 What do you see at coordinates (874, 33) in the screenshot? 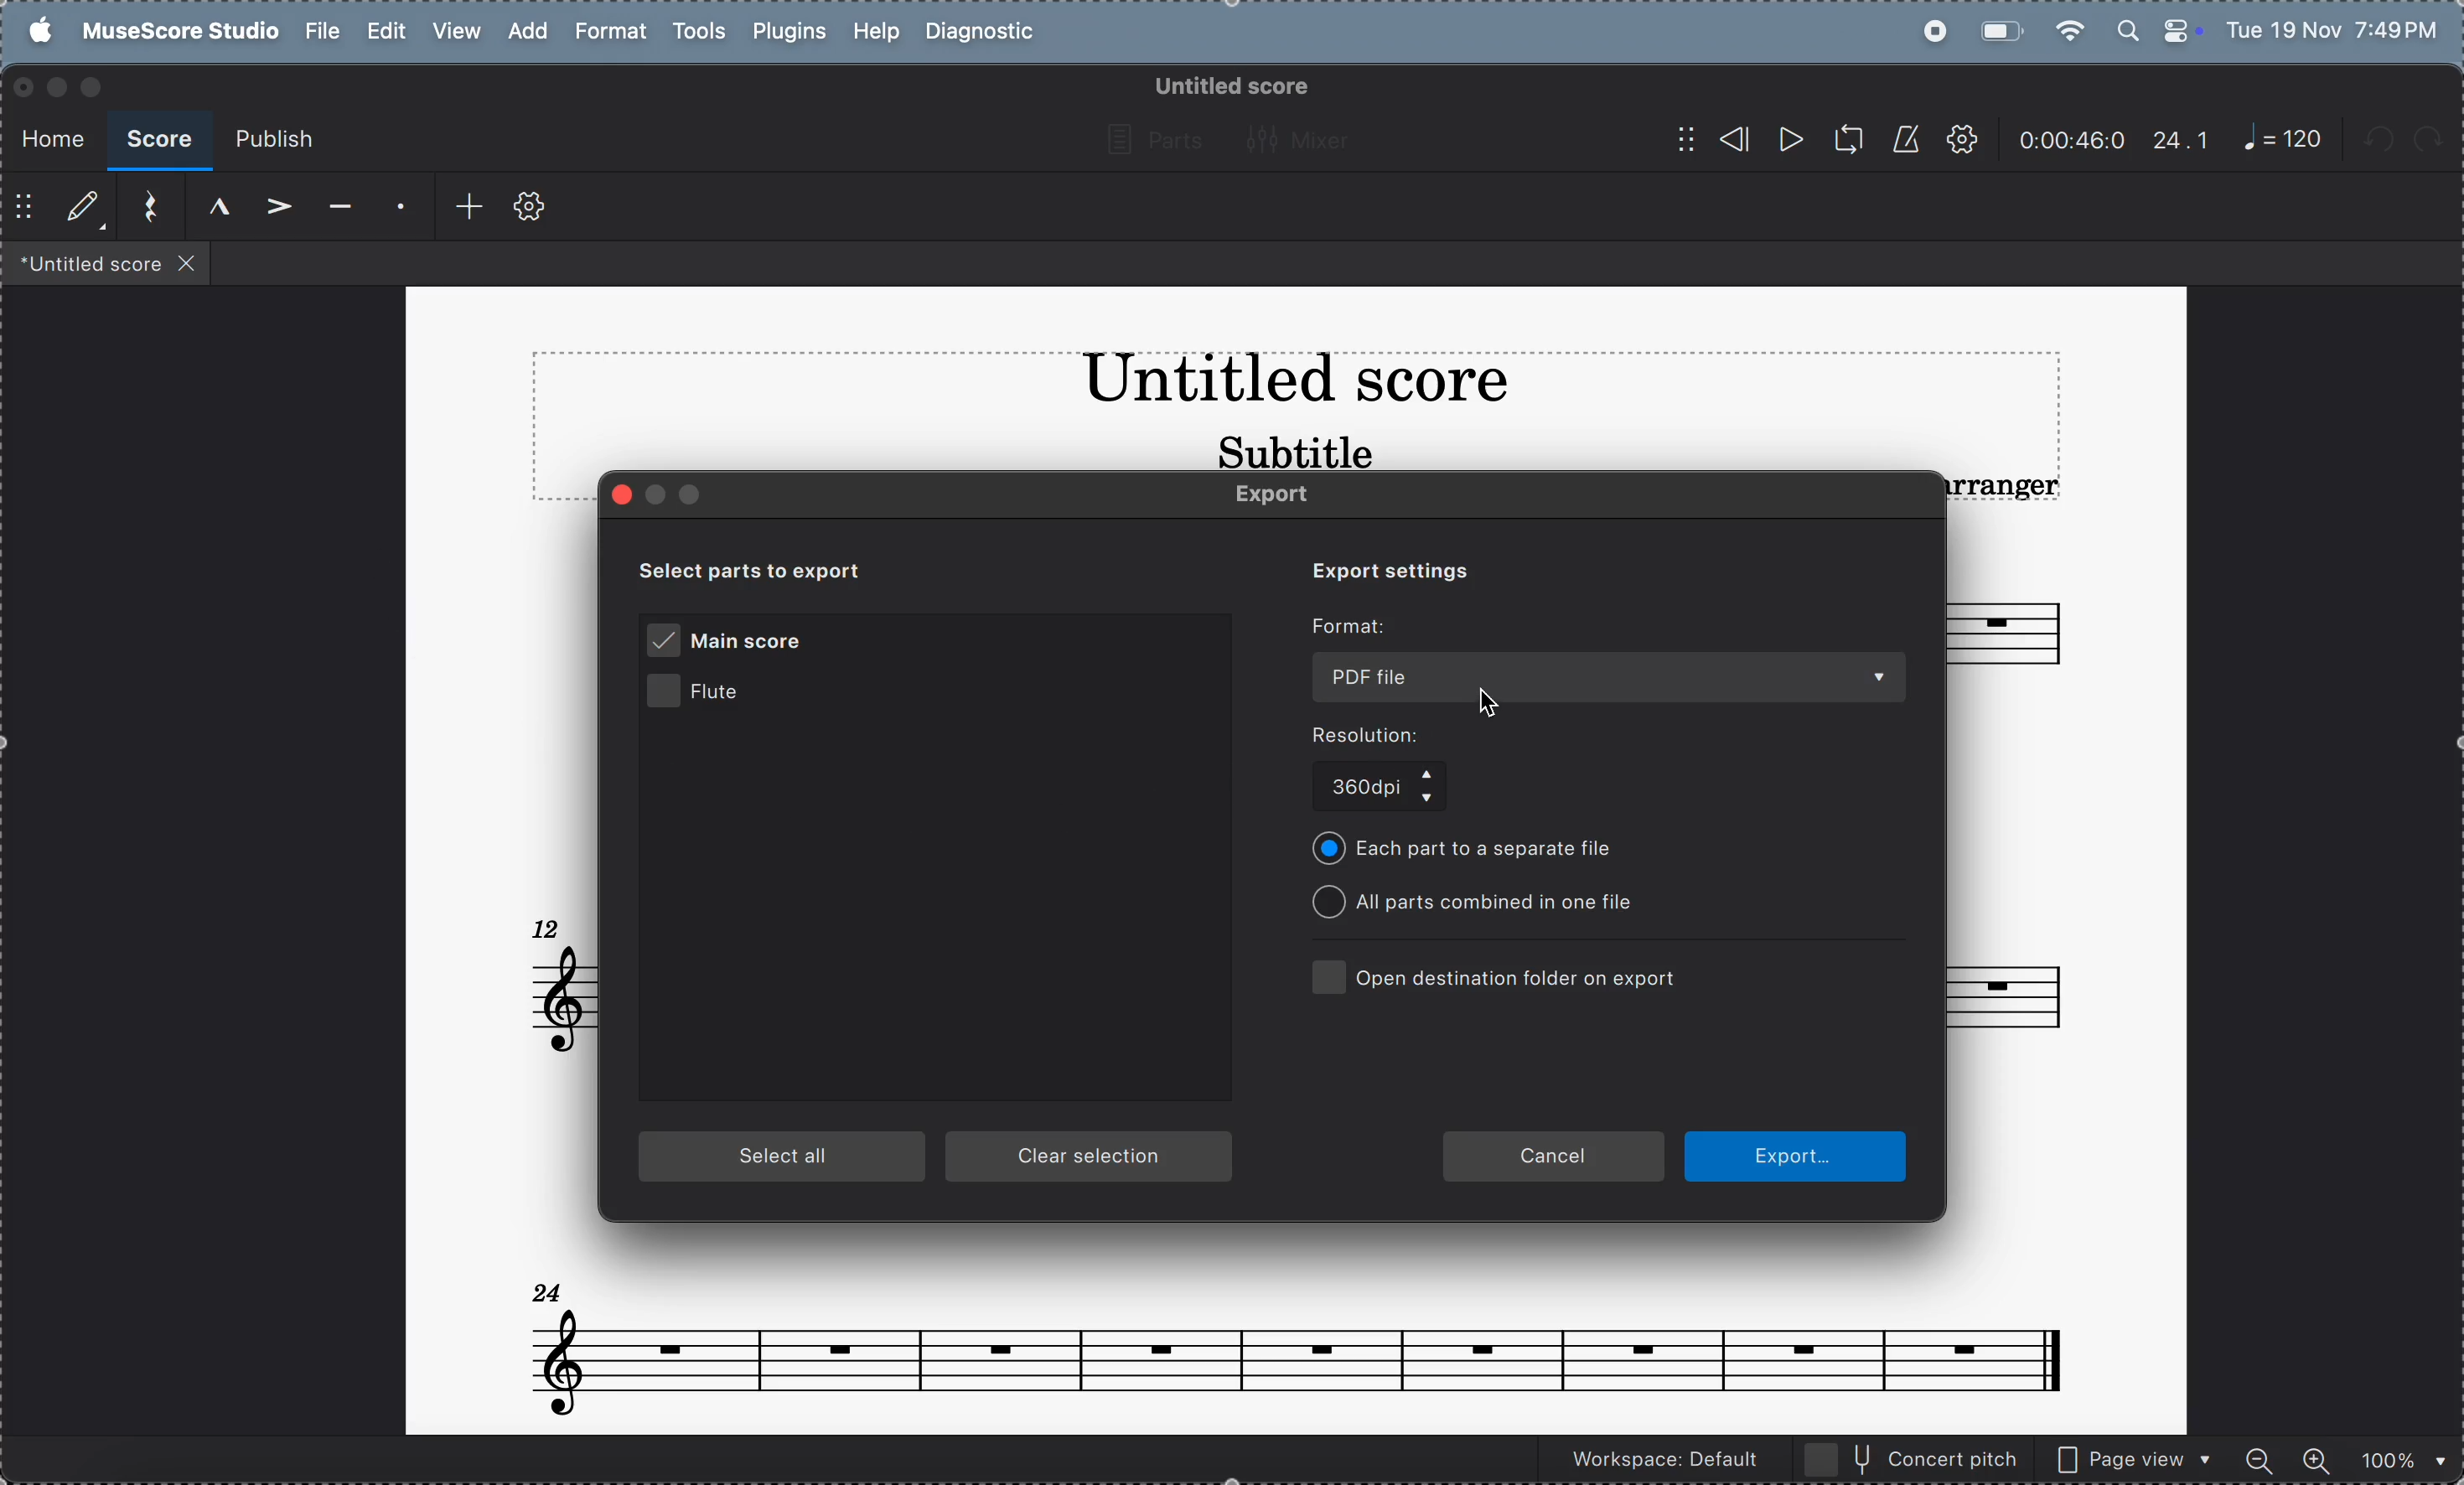
I see `help` at bounding box center [874, 33].